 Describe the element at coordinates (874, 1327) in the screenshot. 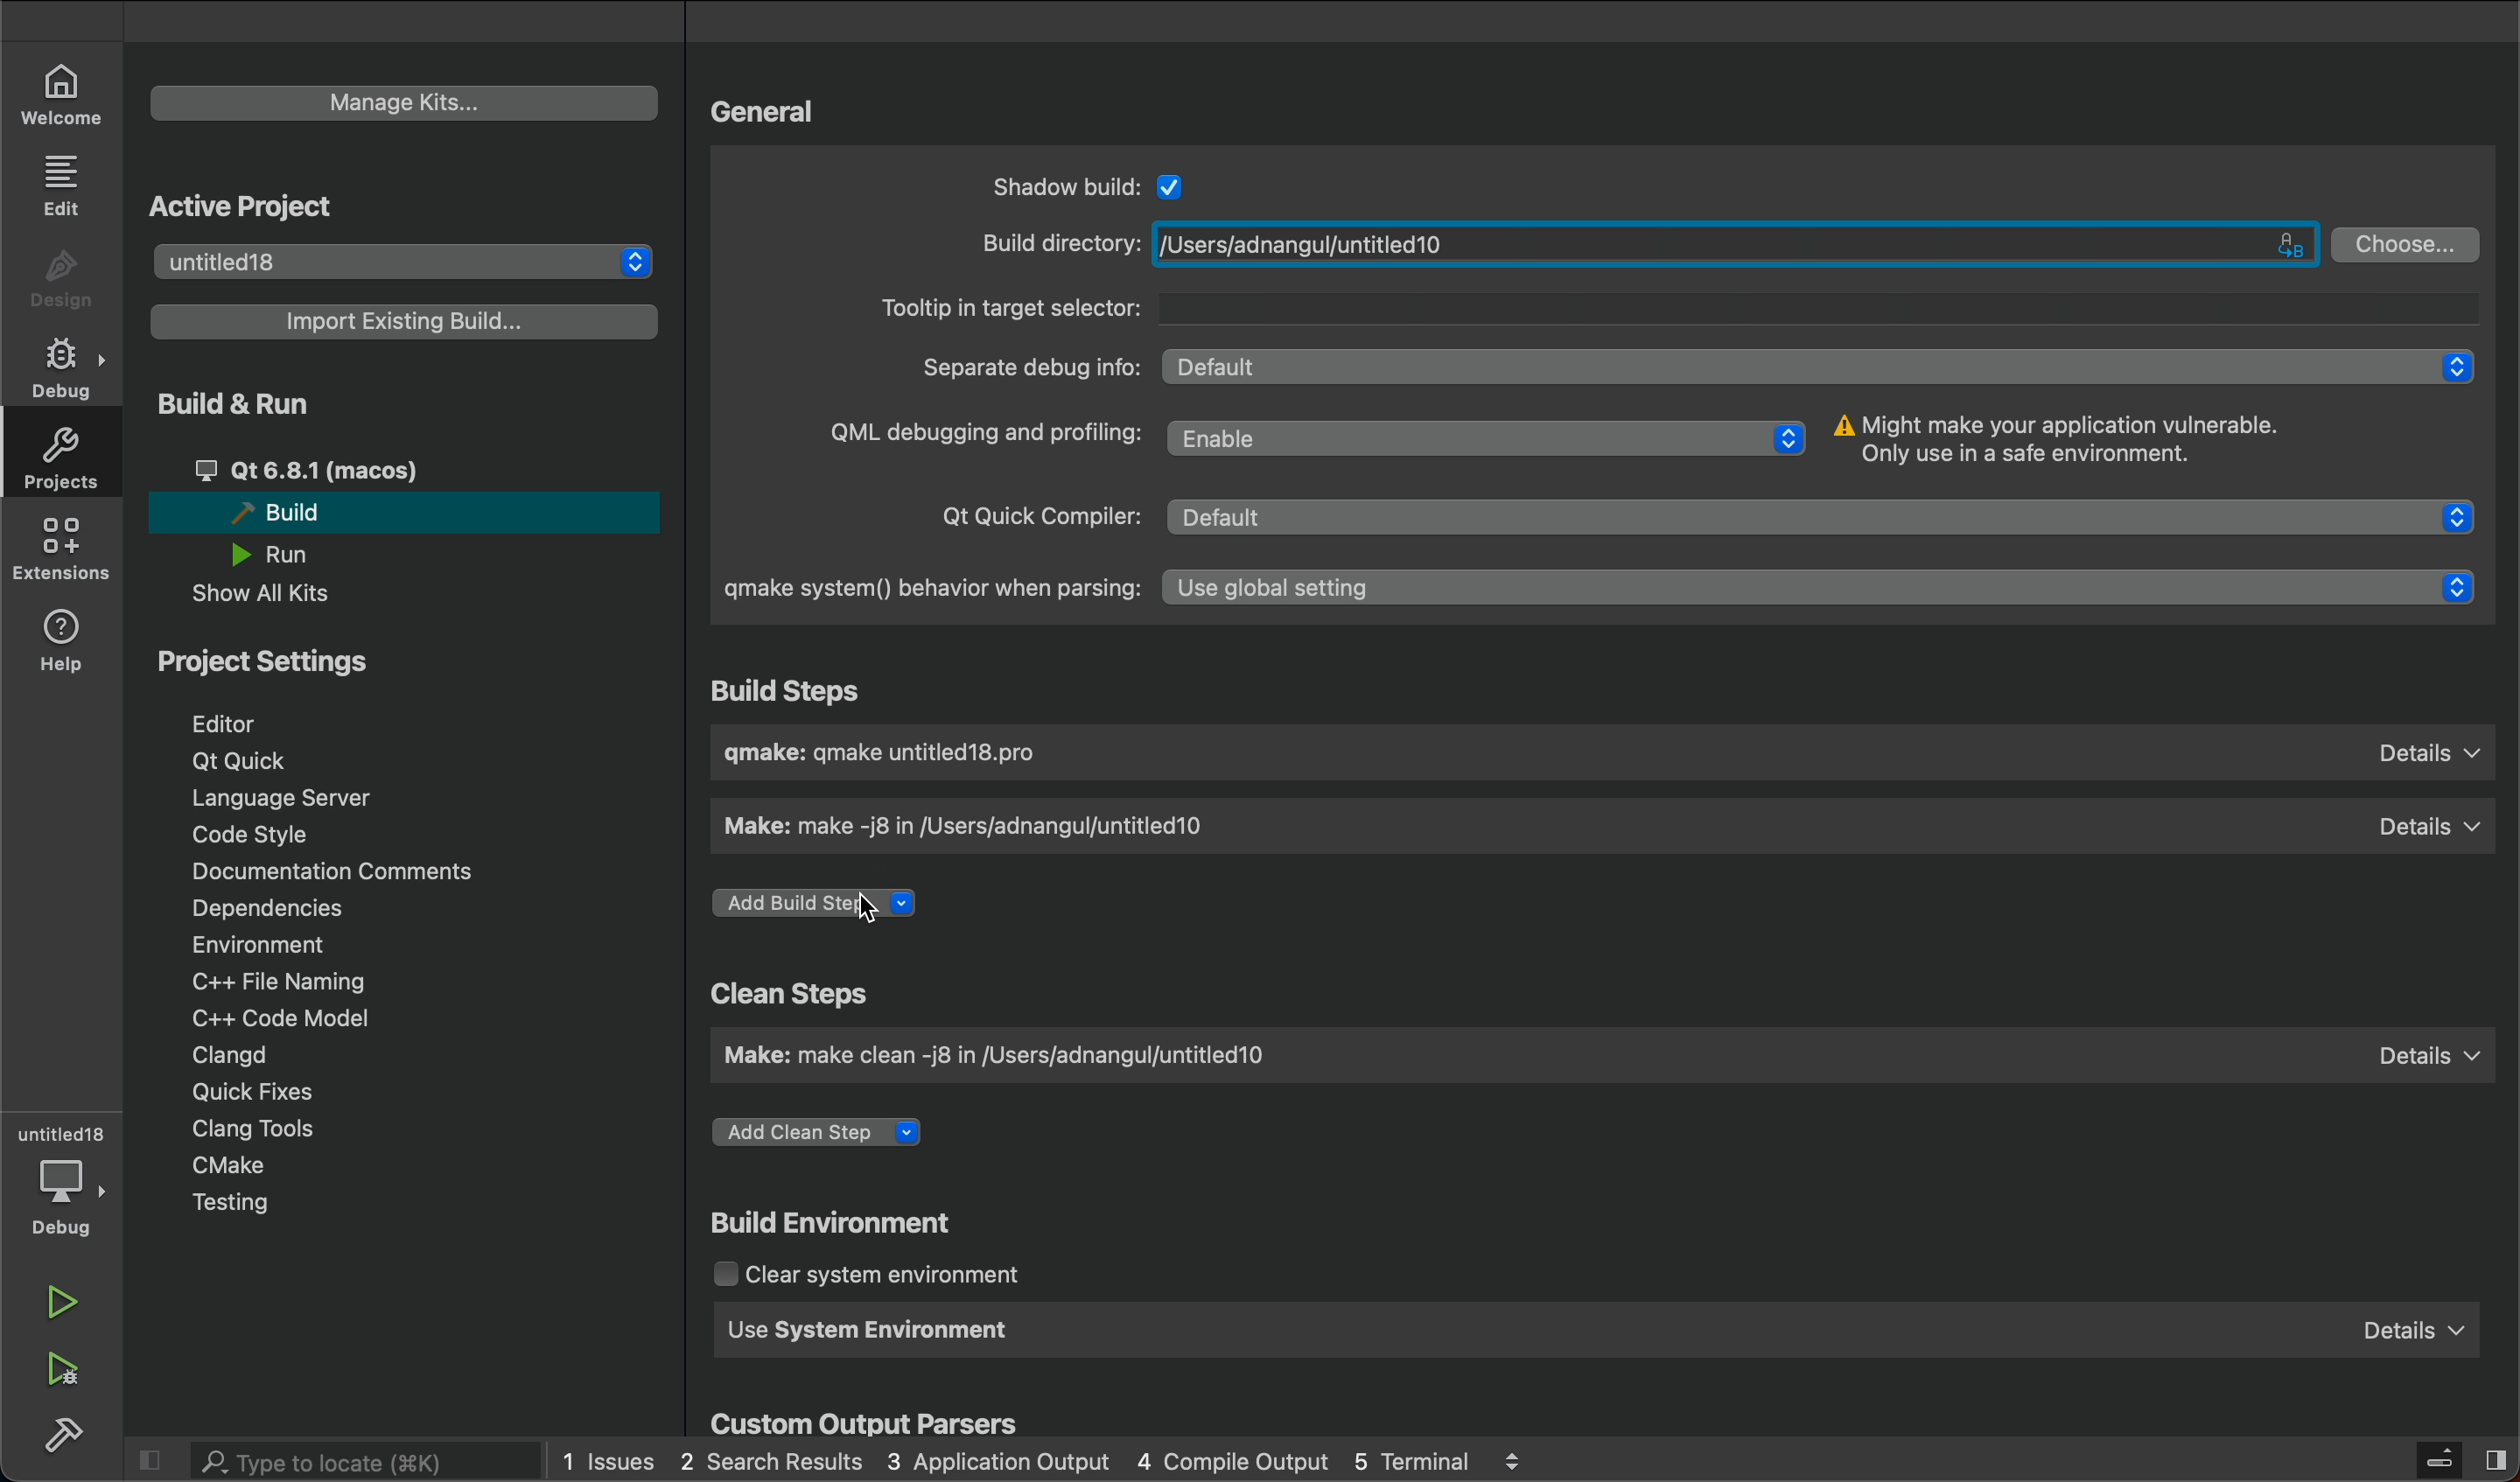

I see `Use System Environment` at that location.